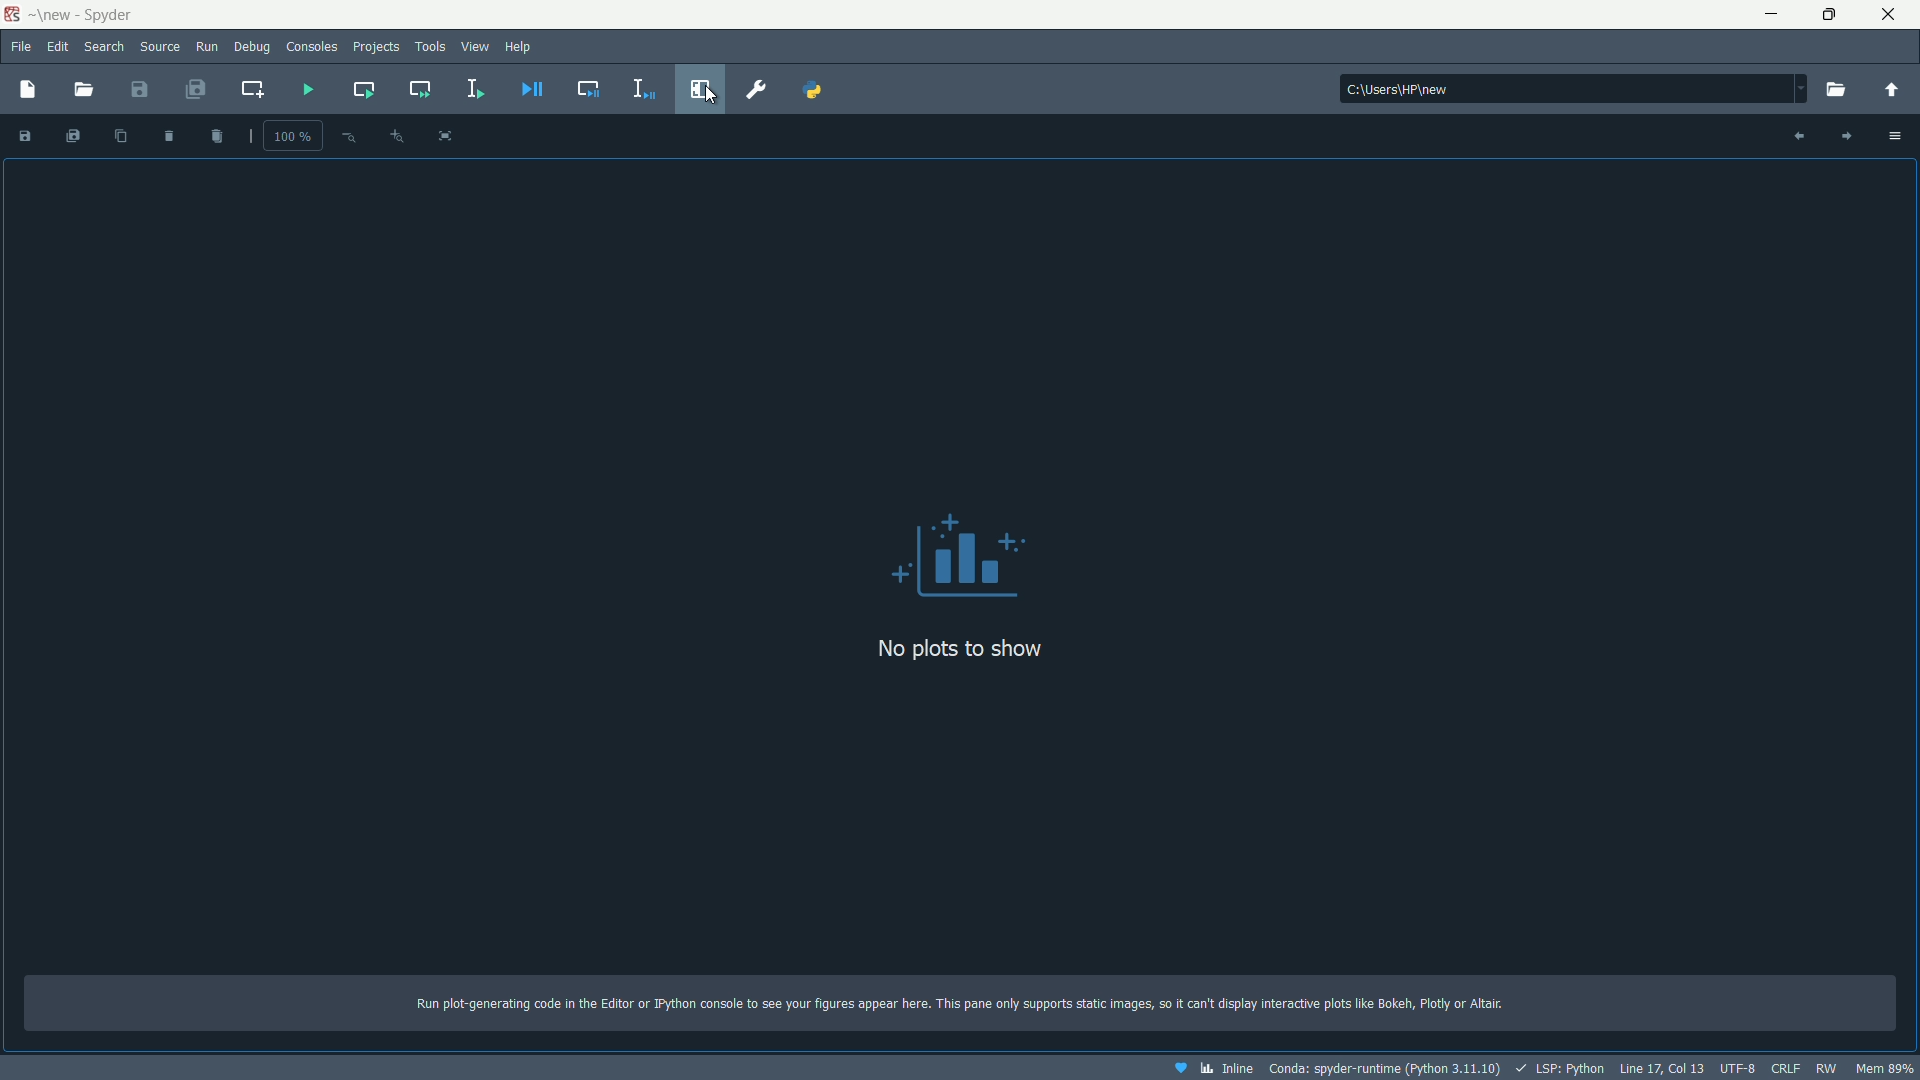  I want to click on rw, so click(1825, 1068).